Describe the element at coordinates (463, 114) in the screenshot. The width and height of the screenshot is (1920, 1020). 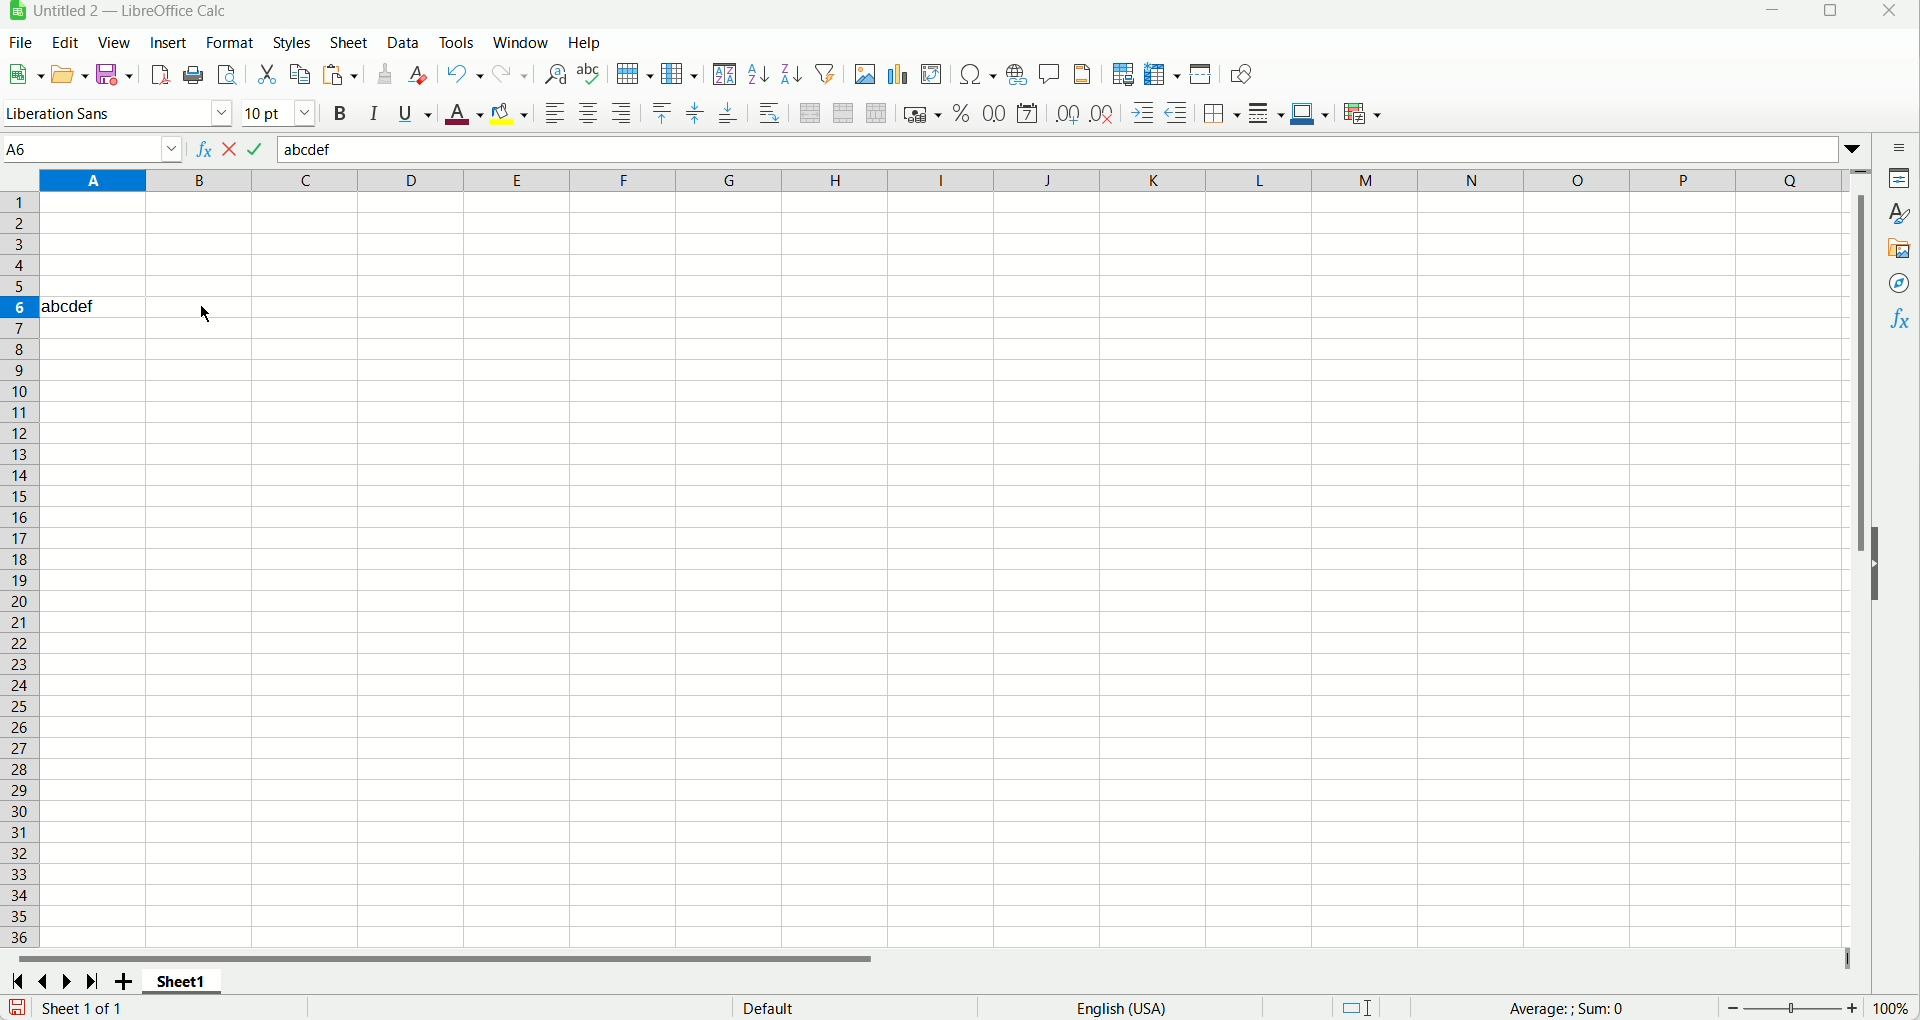
I see `font color` at that location.